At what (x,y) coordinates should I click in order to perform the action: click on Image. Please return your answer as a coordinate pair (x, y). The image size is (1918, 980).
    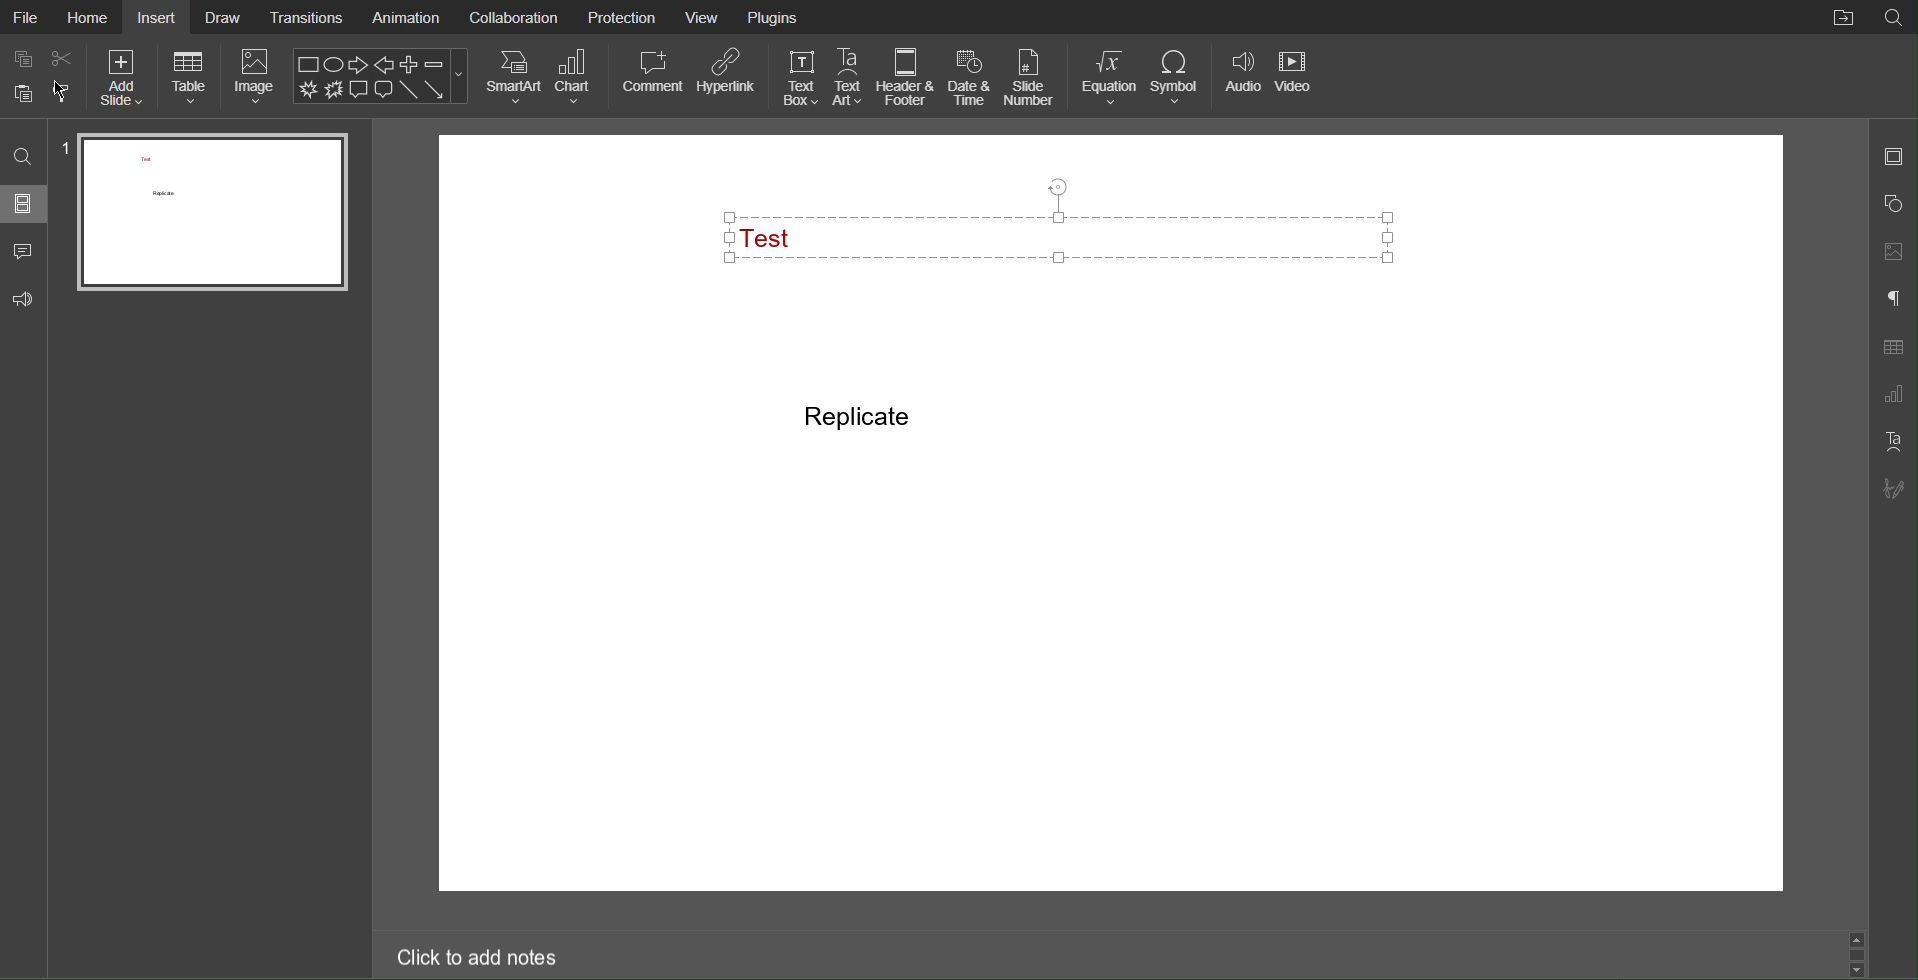
    Looking at the image, I should click on (257, 78).